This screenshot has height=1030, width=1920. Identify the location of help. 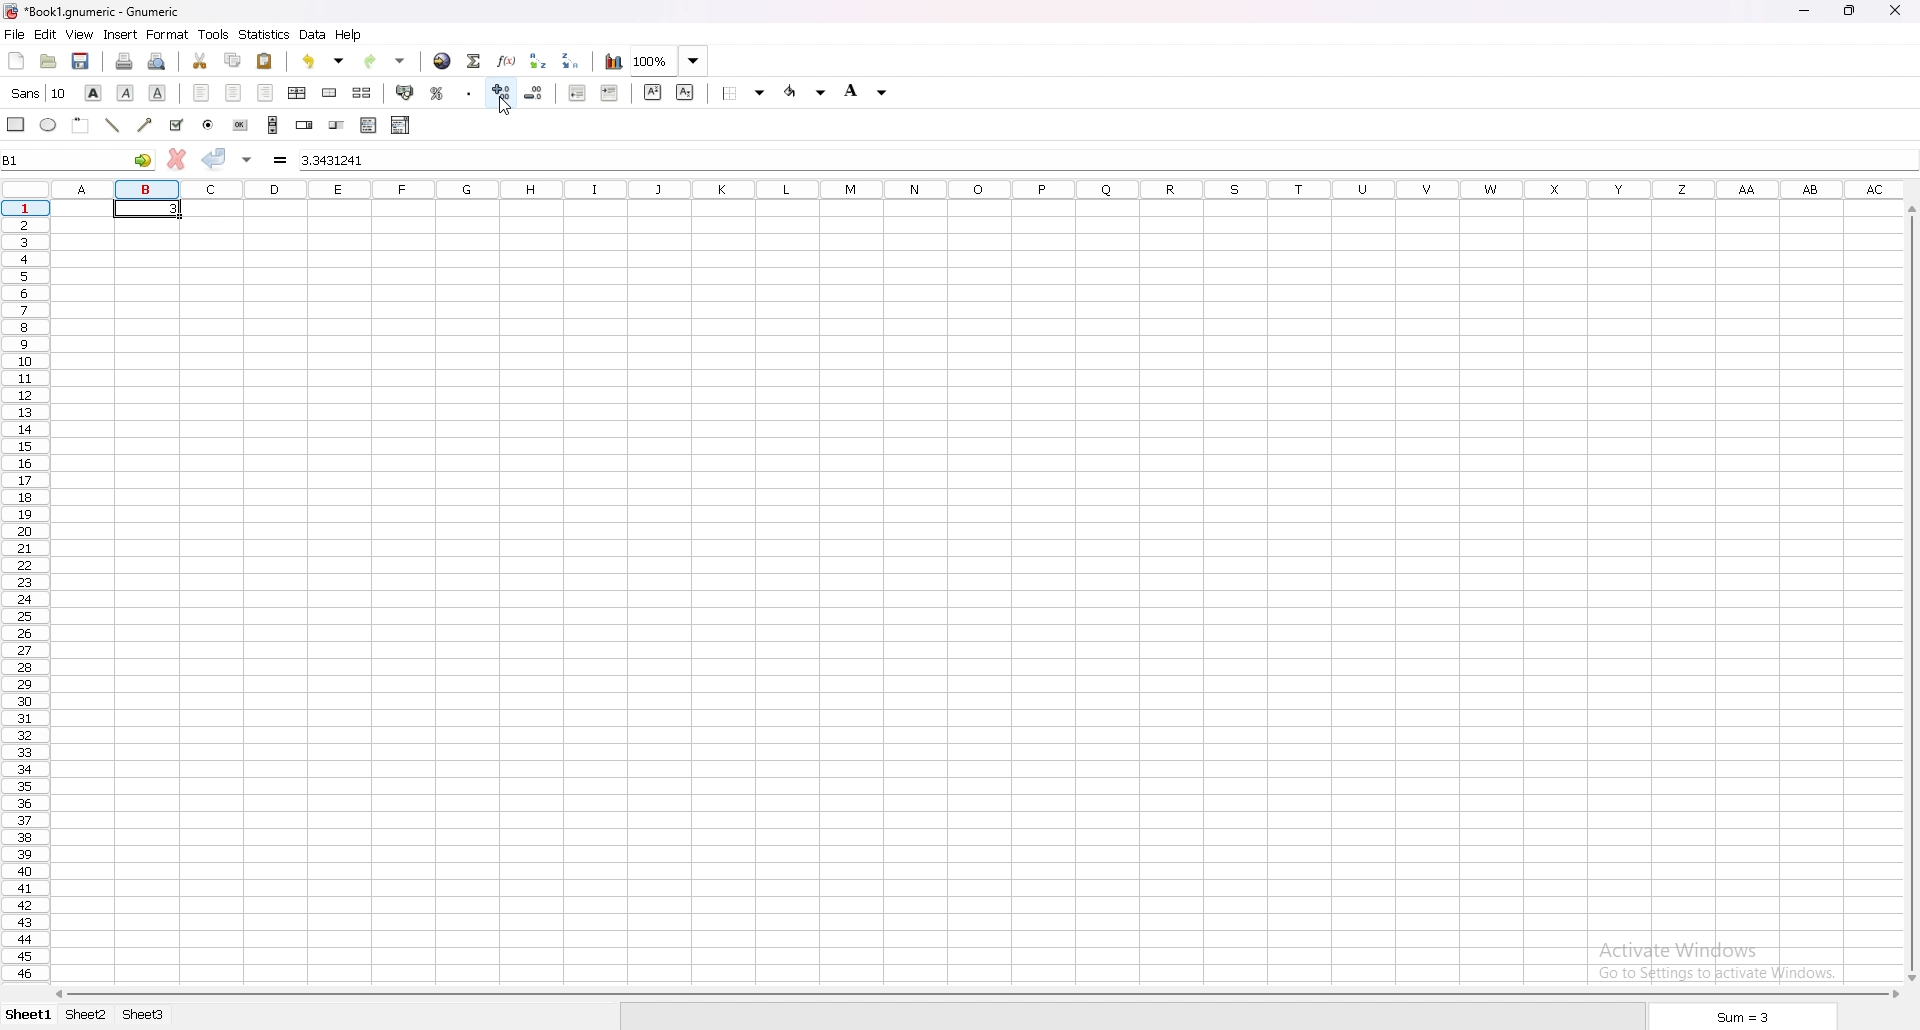
(350, 35).